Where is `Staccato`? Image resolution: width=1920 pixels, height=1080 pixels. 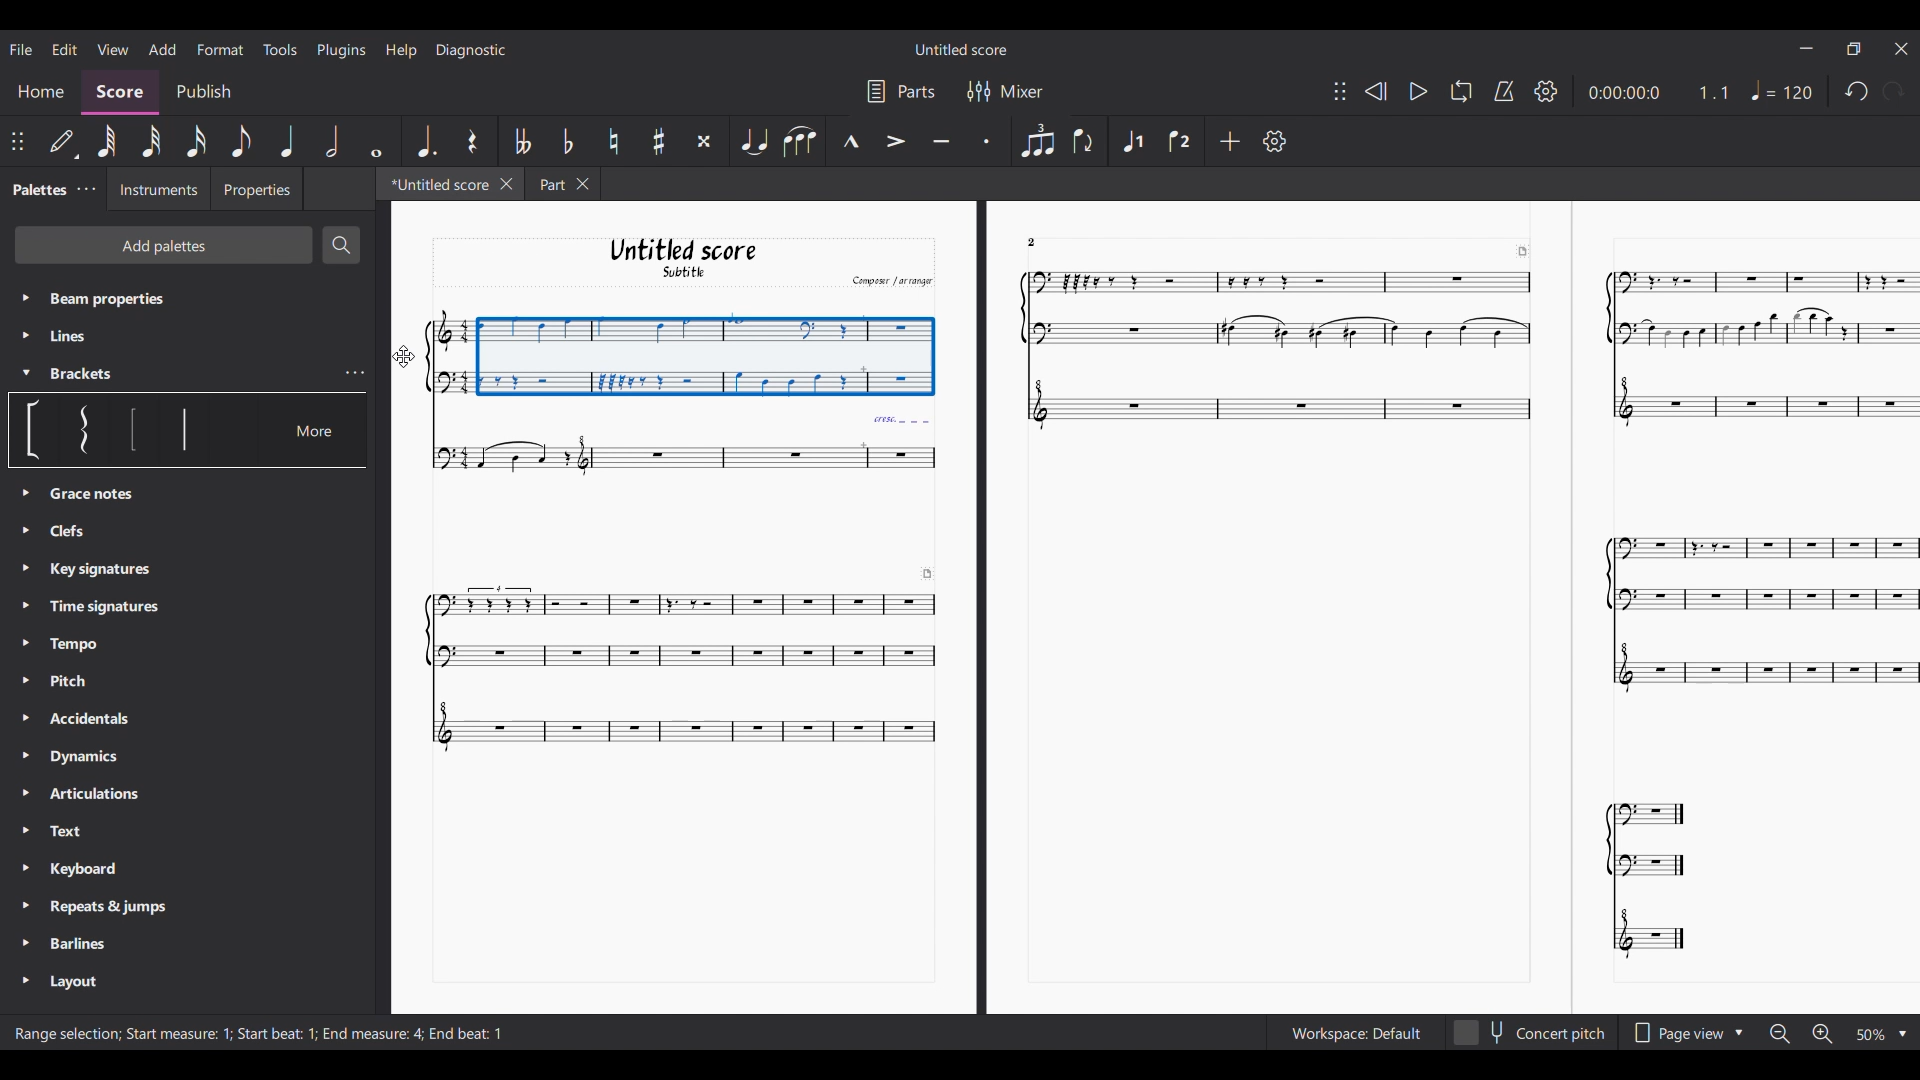 Staccato is located at coordinates (985, 140).